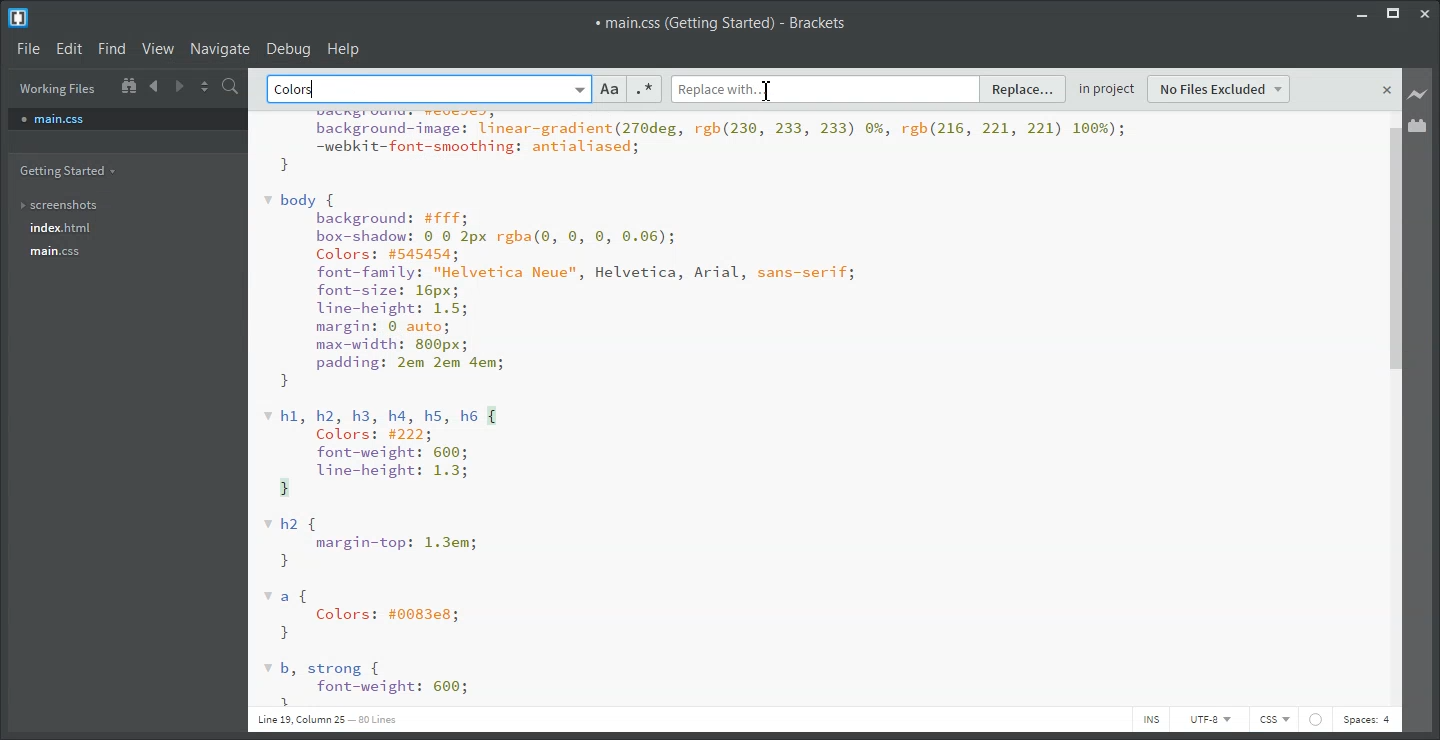  What do you see at coordinates (1361, 13) in the screenshot?
I see `Minimize` at bounding box center [1361, 13].